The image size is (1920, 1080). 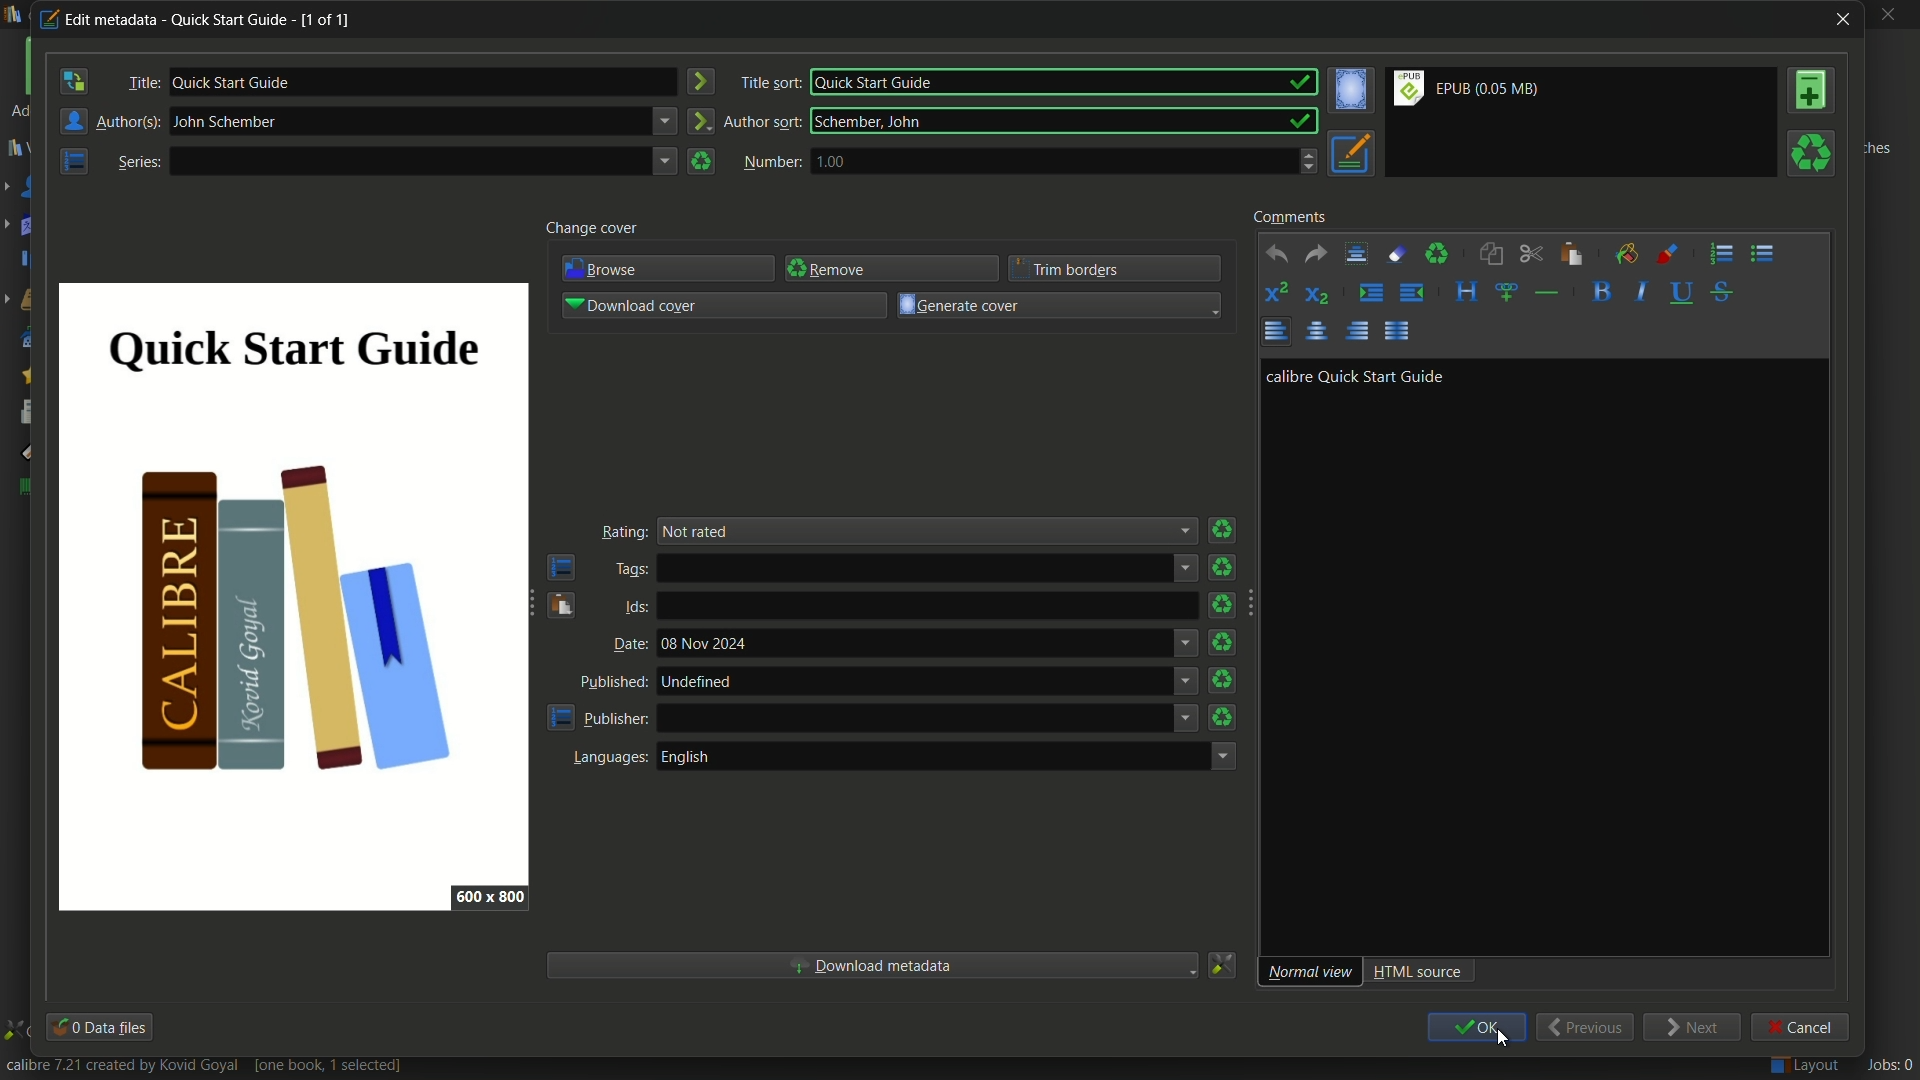 I want to click on number, so click(x=771, y=163).